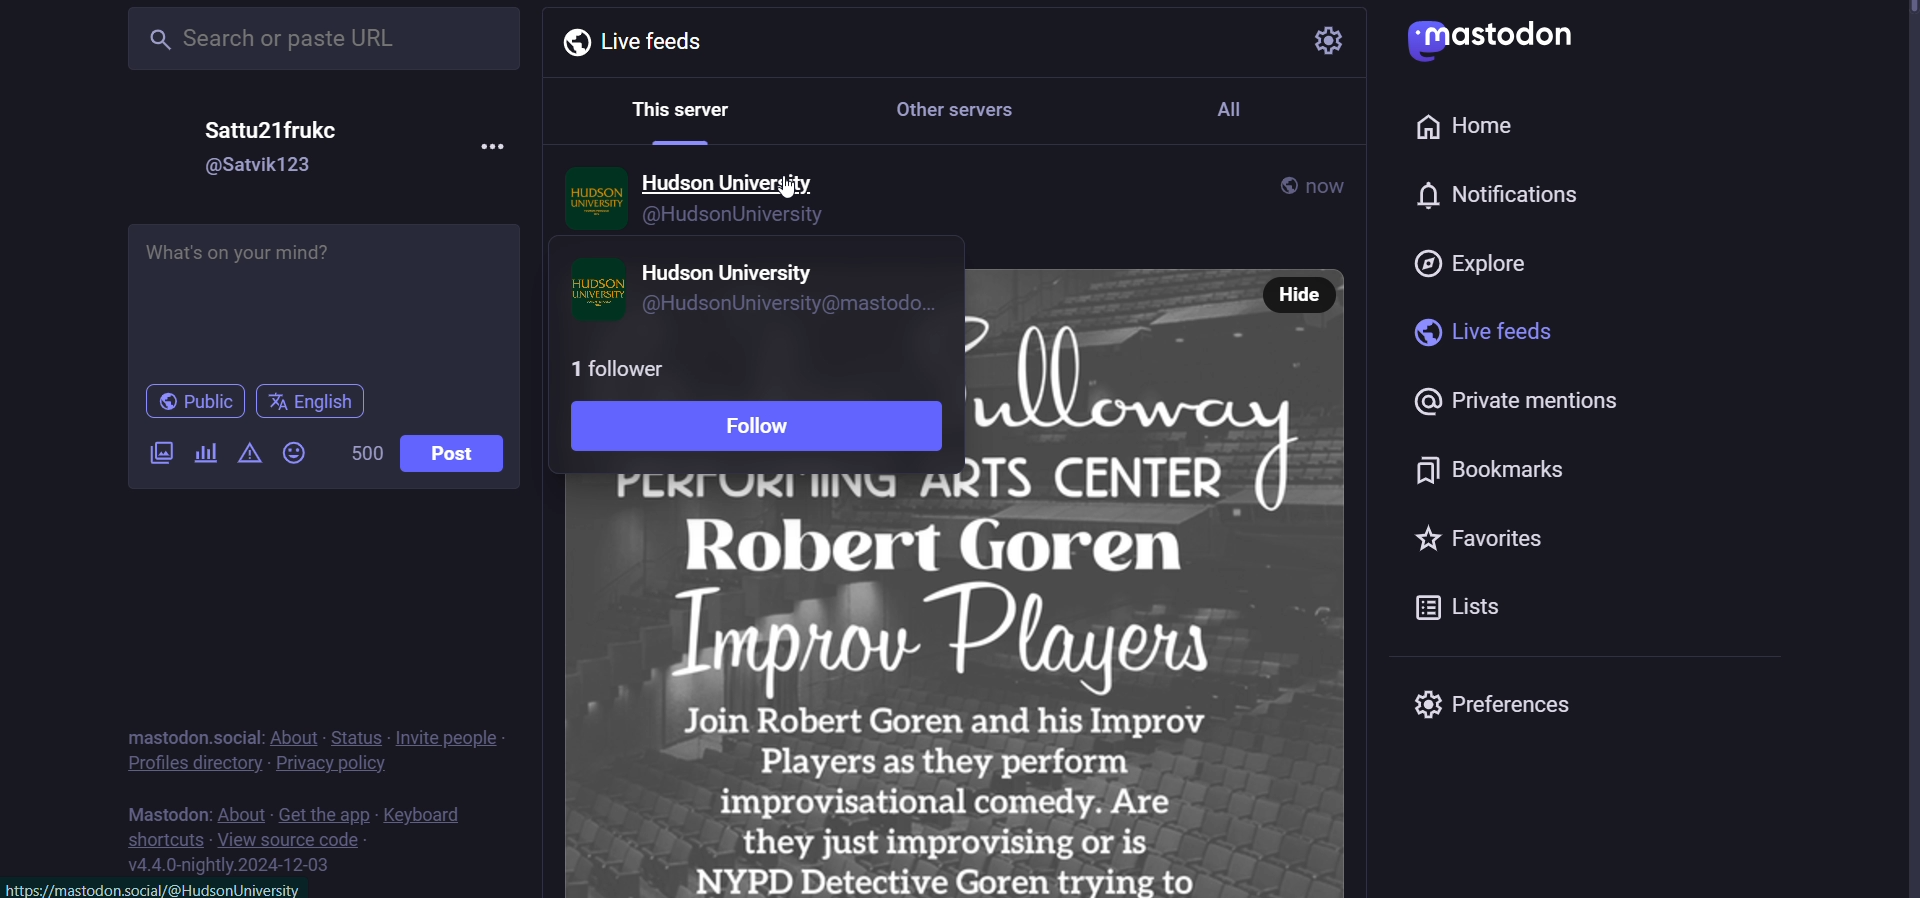 This screenshot has height=898, width=1920. Describe the element at coordinates (784, 194) in the screenshot. I see `cursor` at that location.